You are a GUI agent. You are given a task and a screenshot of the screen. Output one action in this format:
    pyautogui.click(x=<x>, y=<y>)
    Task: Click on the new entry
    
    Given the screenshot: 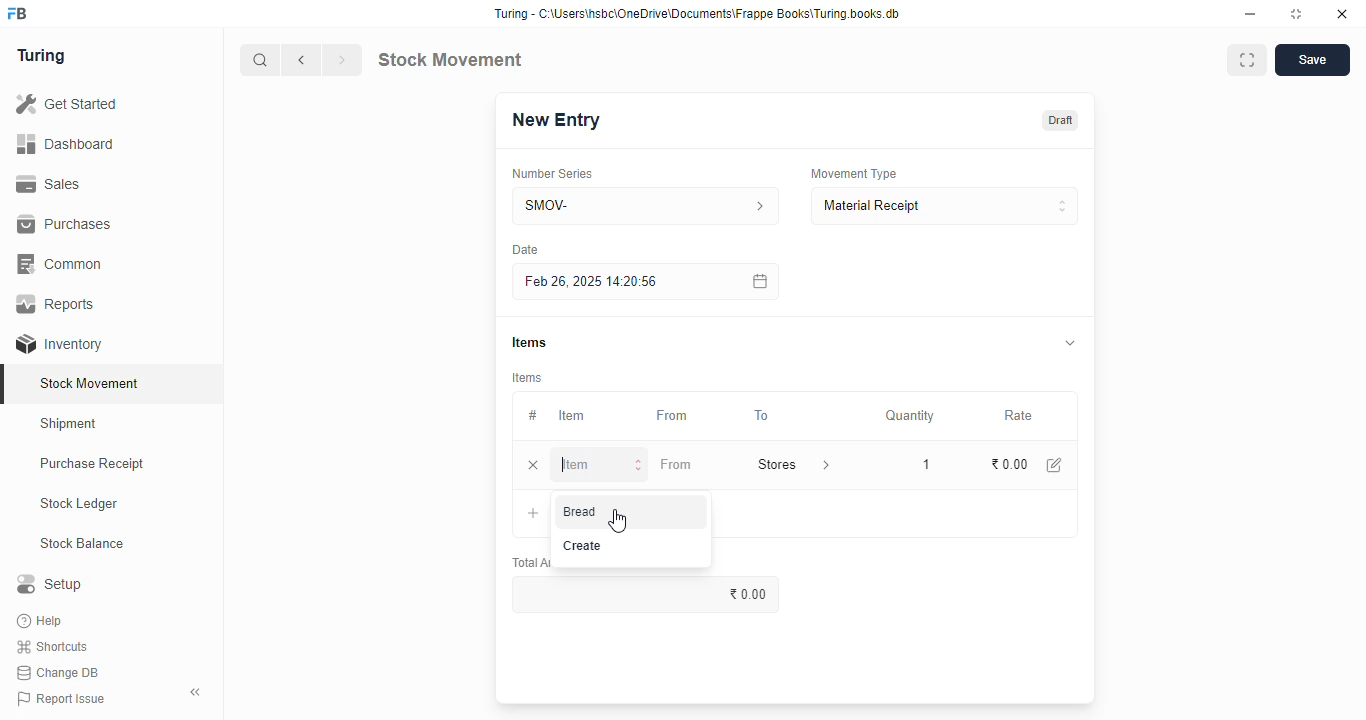 What is the action you would take?
    pyautogui.click(x=555, y=120)
    